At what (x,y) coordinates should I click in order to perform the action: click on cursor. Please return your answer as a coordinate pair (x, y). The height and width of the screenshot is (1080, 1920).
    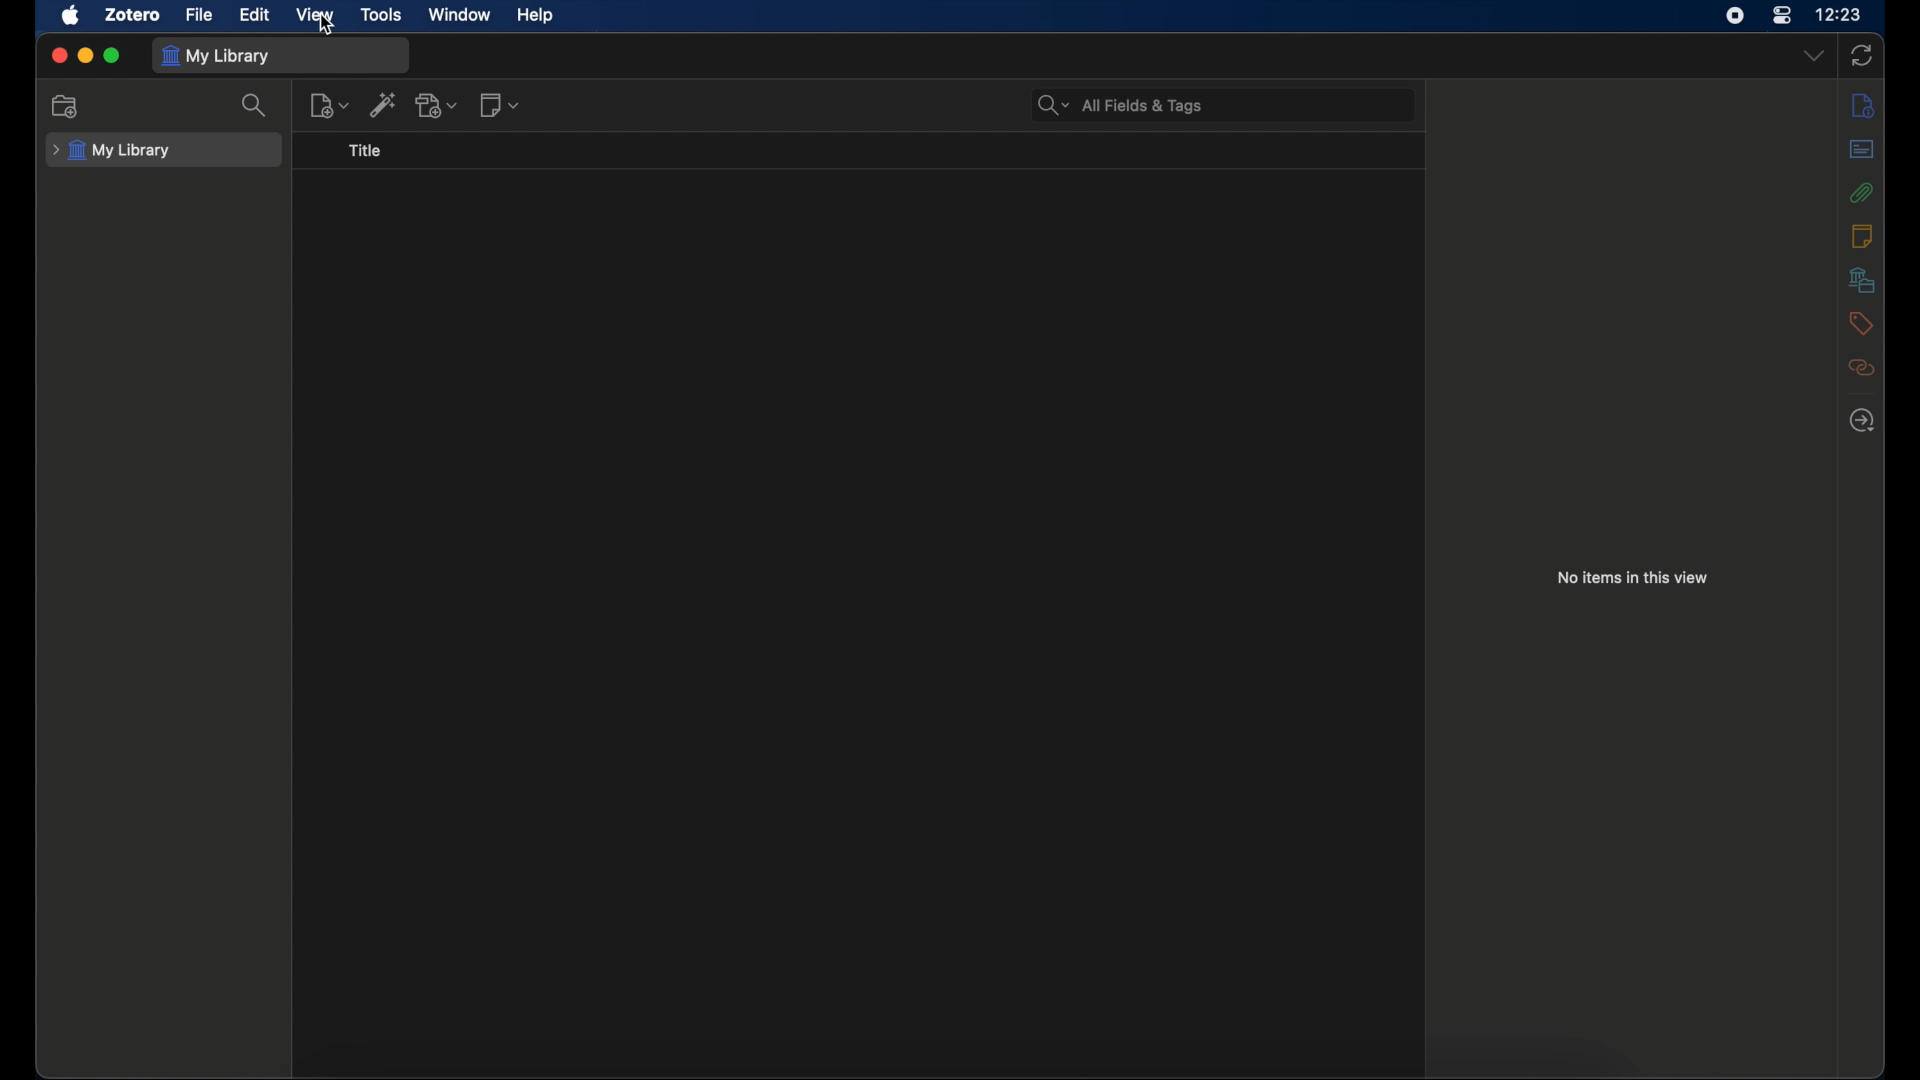
    Looking at the image, I should click on (328, 27).